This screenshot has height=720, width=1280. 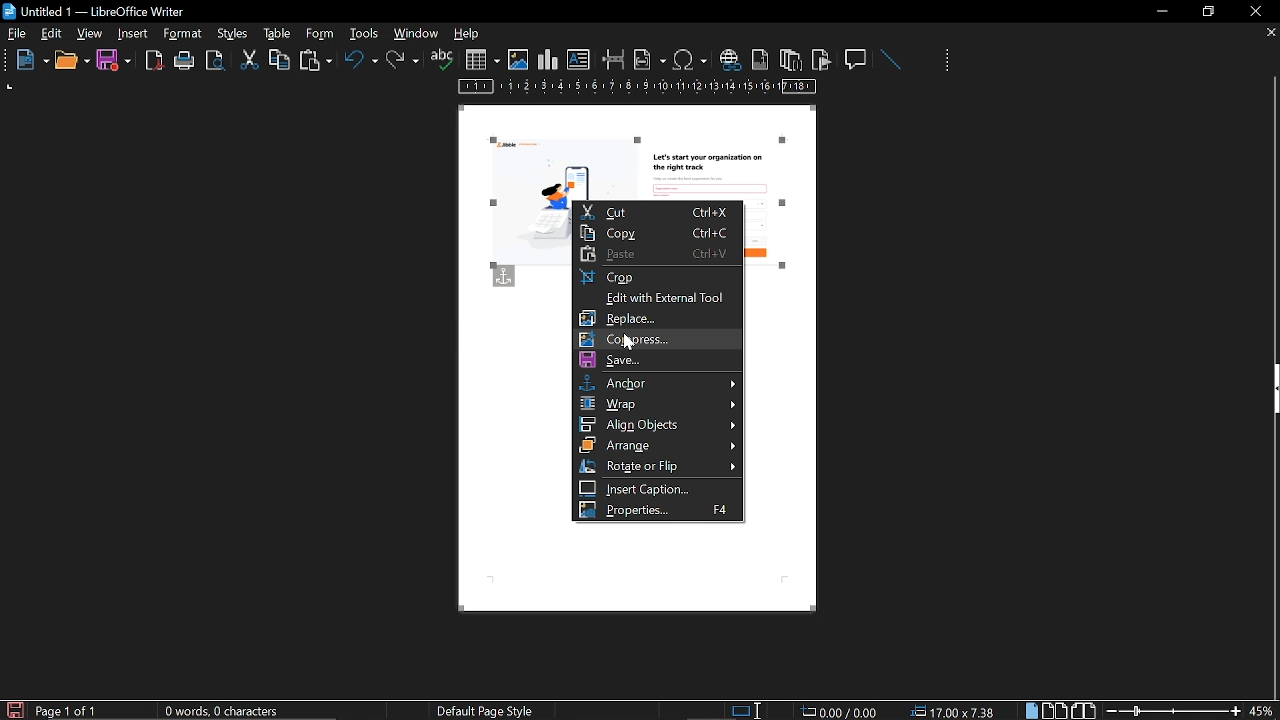 What do you see at coordinates (489, 710) in the screenshot?
I see `page style` at bounding box center [489, 710].